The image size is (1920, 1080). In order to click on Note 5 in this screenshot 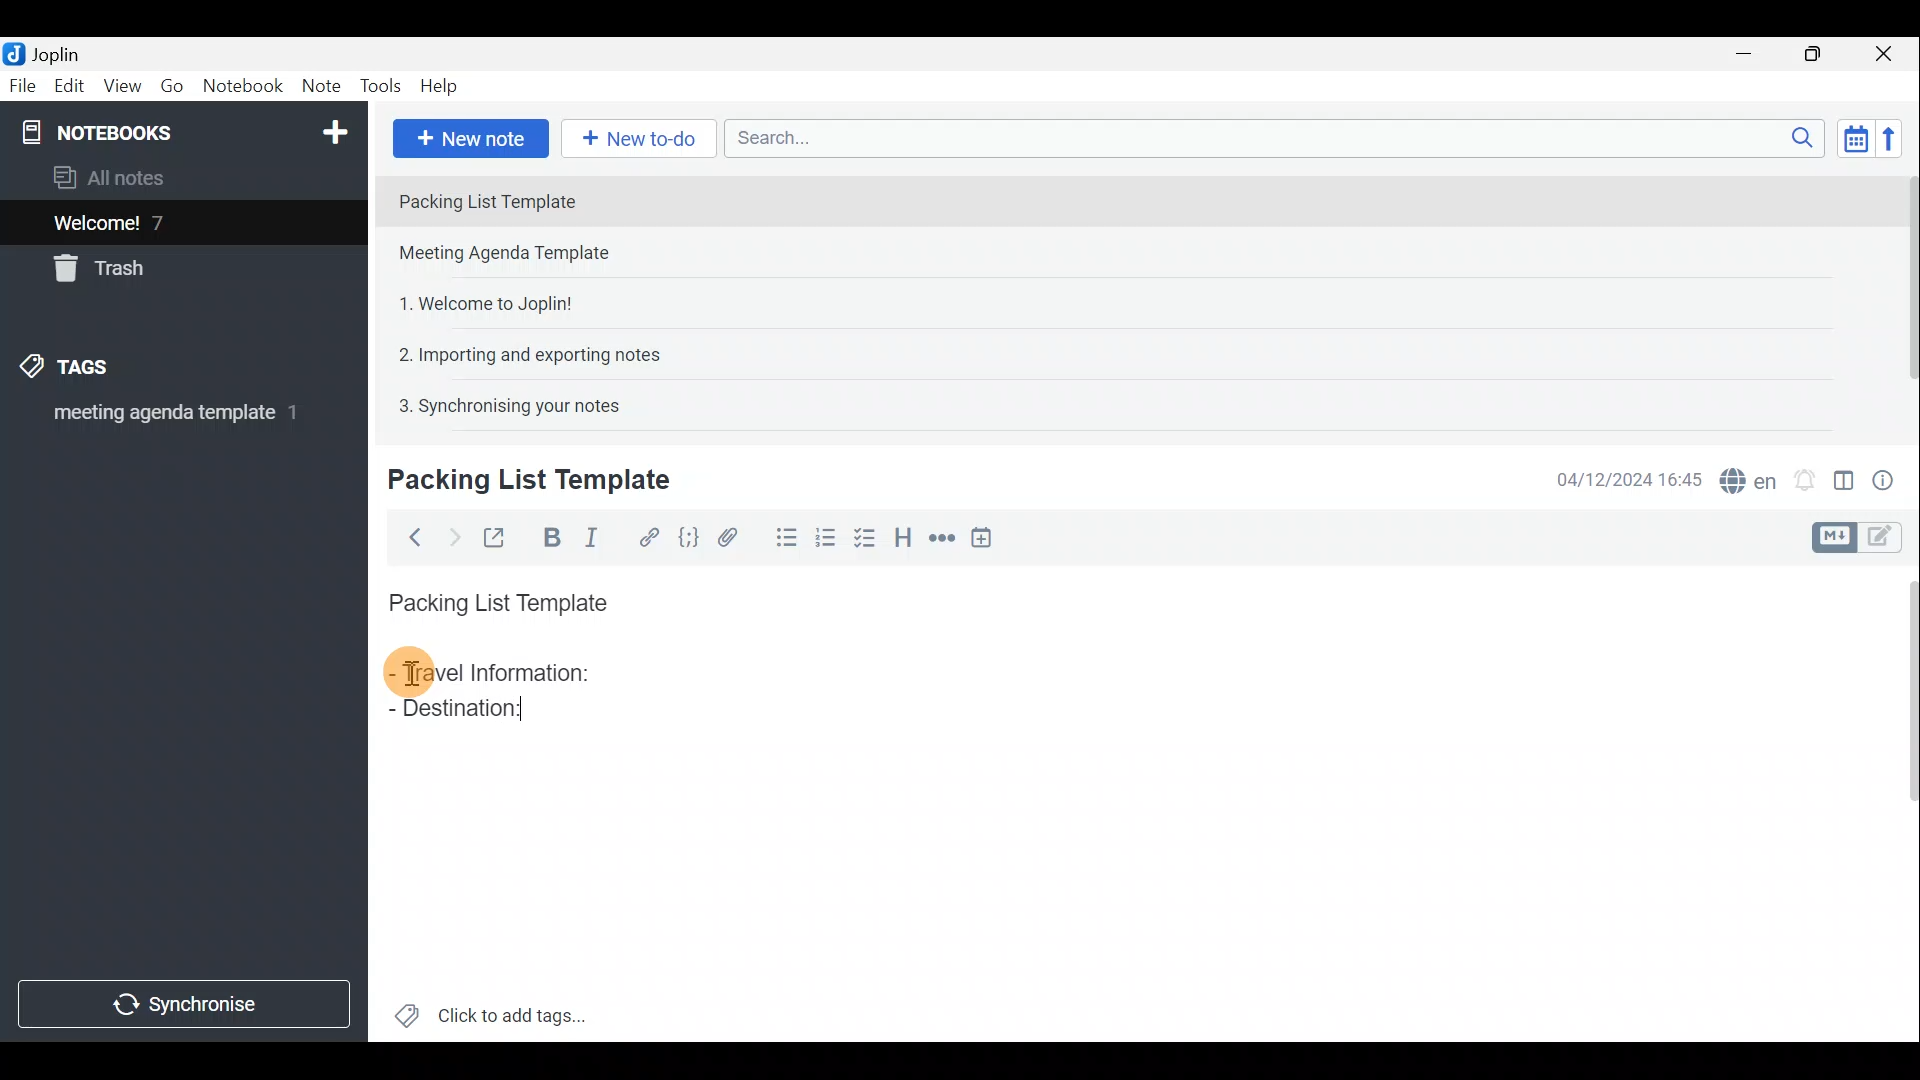, I will do `click(501, 403)`.